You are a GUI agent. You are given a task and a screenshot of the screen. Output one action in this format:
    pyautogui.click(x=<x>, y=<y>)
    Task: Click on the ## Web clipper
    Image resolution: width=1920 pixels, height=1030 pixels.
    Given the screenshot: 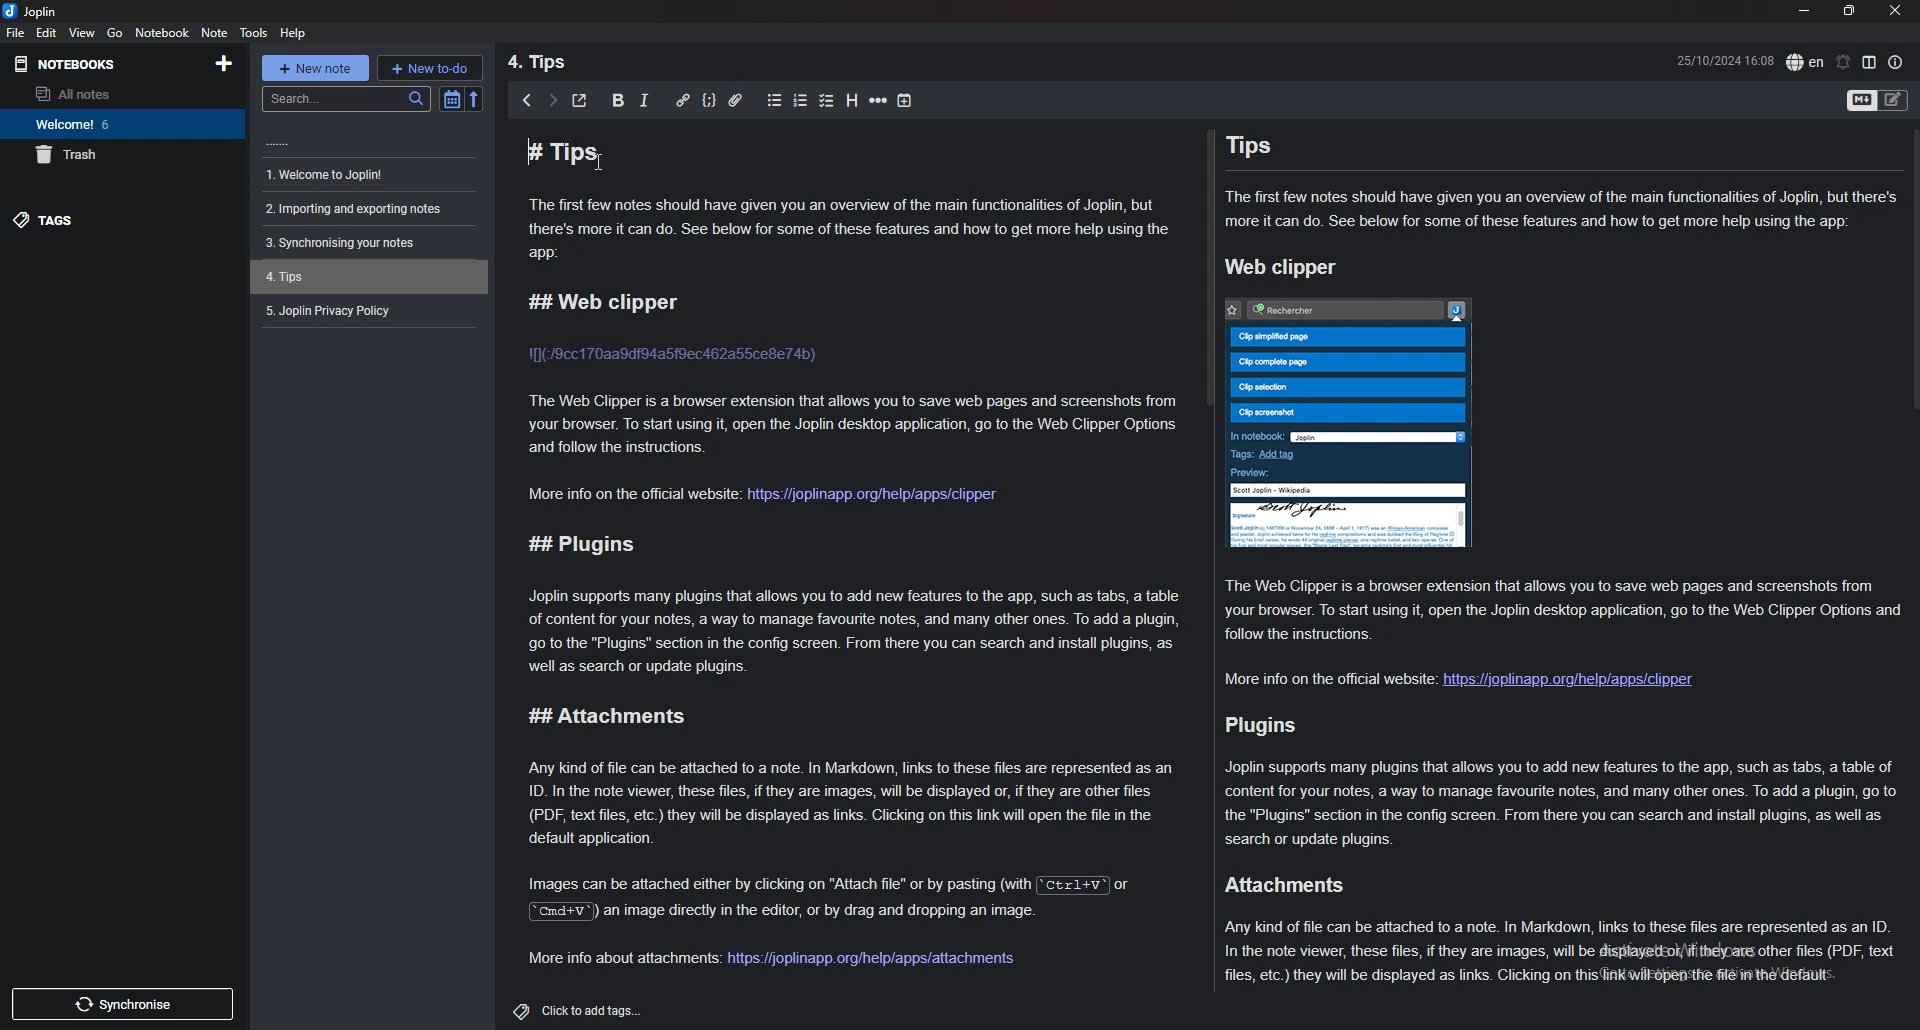 What is the action you would take?
    pyautogui.click(x=604, y=301)
    